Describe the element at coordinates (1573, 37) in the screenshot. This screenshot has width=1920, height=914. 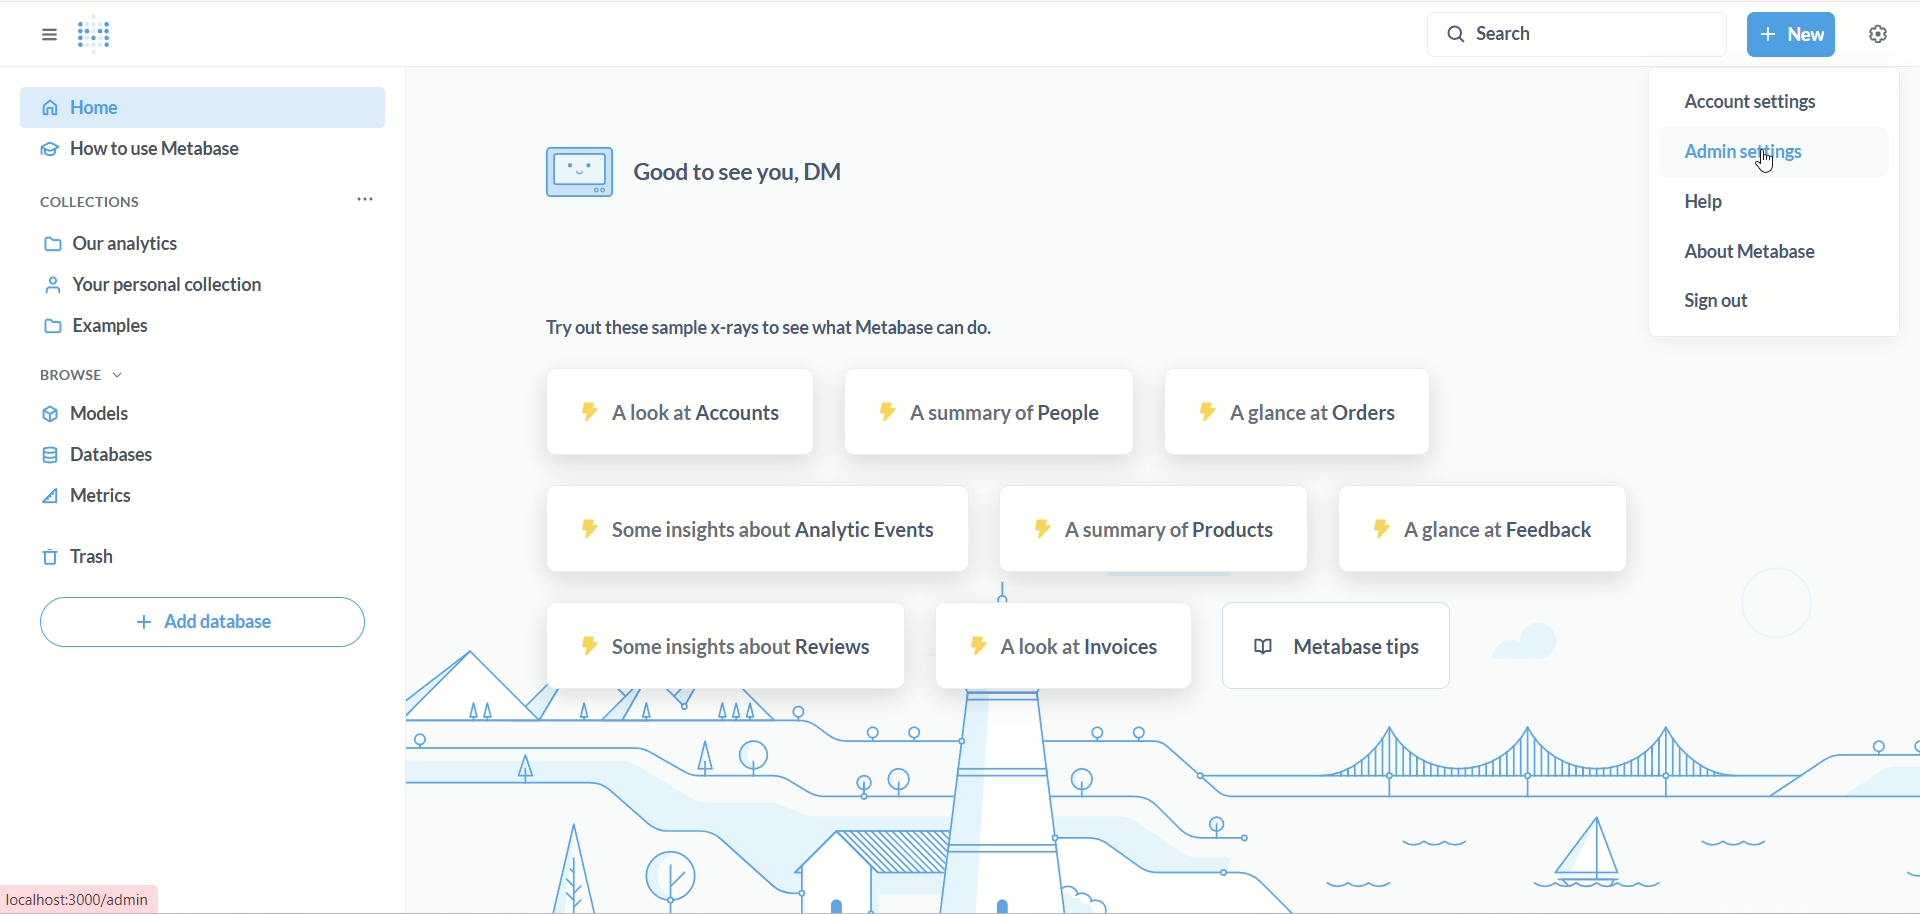
I see `search` at that location.